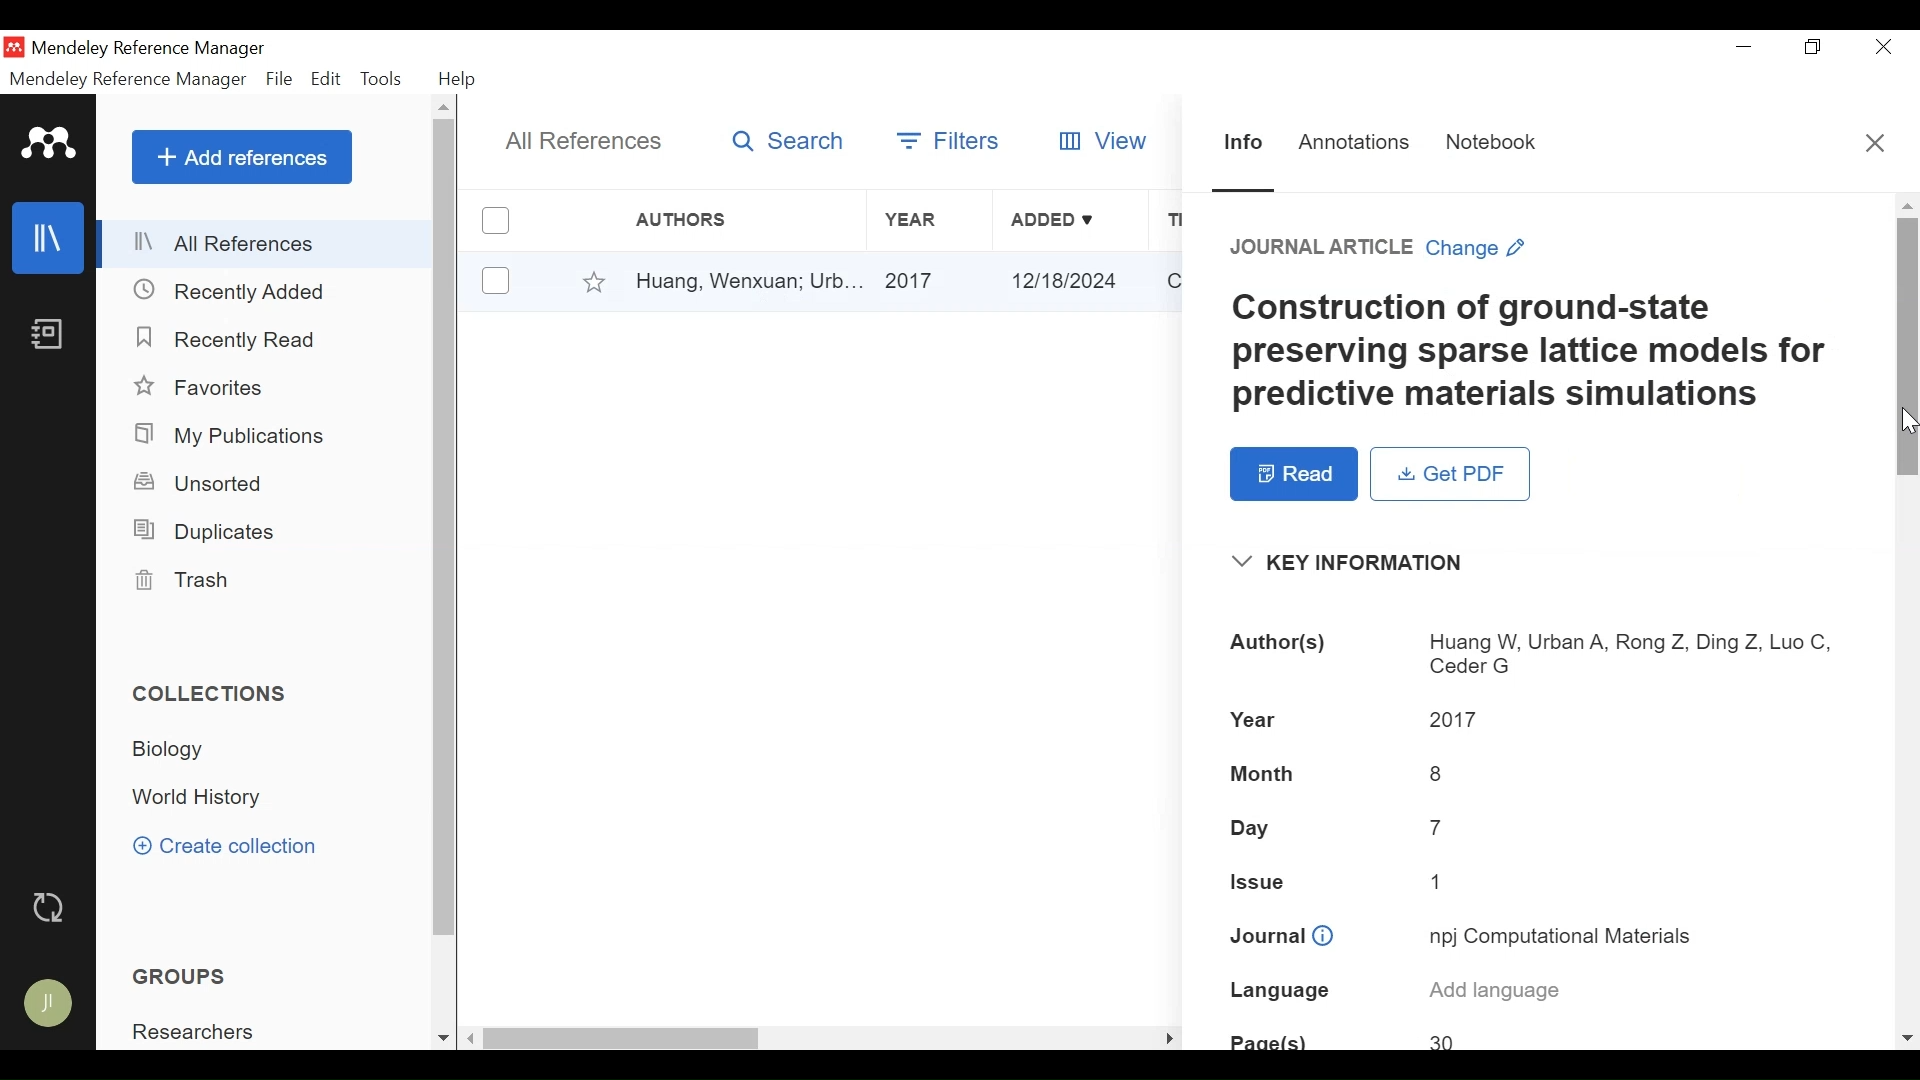 The height and width of the screenshot is (1080, 1920). Describe the element at coordinates (1265, 936) in the screenshot. I see `Journal` at that location.